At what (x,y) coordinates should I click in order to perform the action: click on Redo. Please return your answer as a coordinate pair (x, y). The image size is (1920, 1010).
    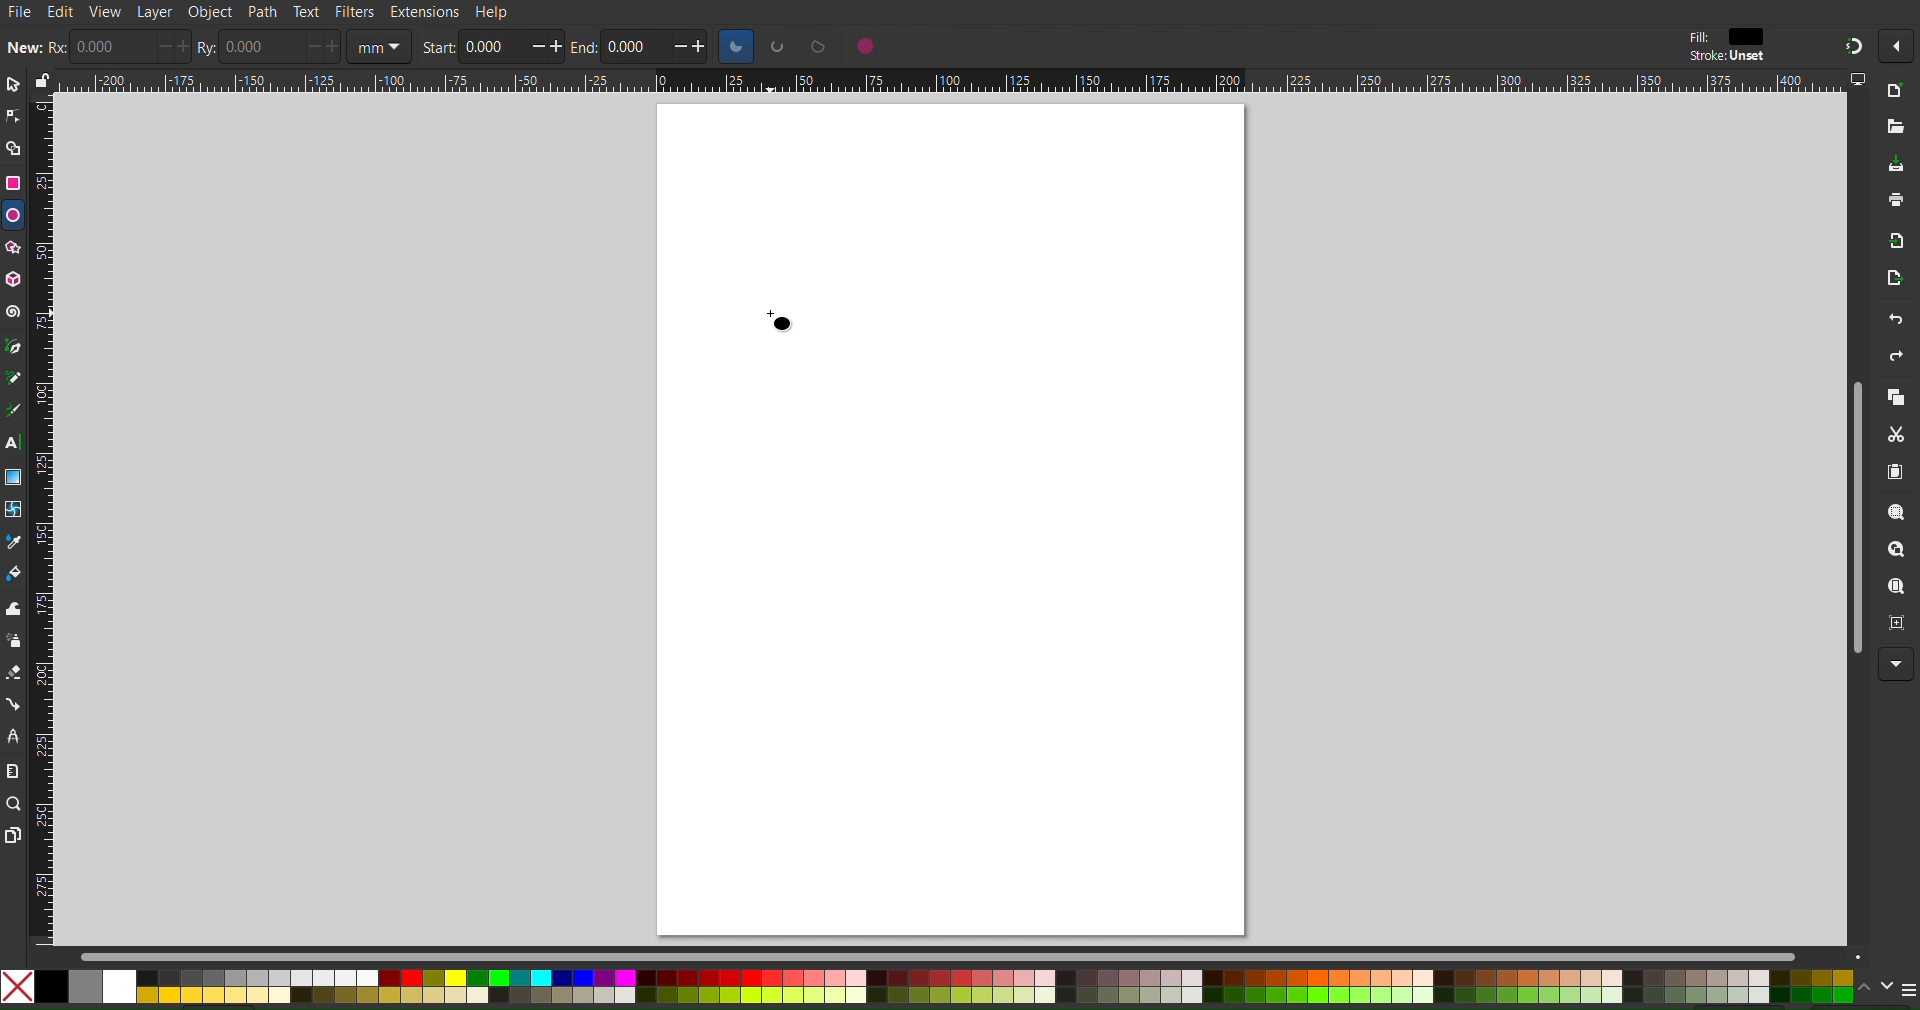
    Looking at the image, I should click on (1896, 356).